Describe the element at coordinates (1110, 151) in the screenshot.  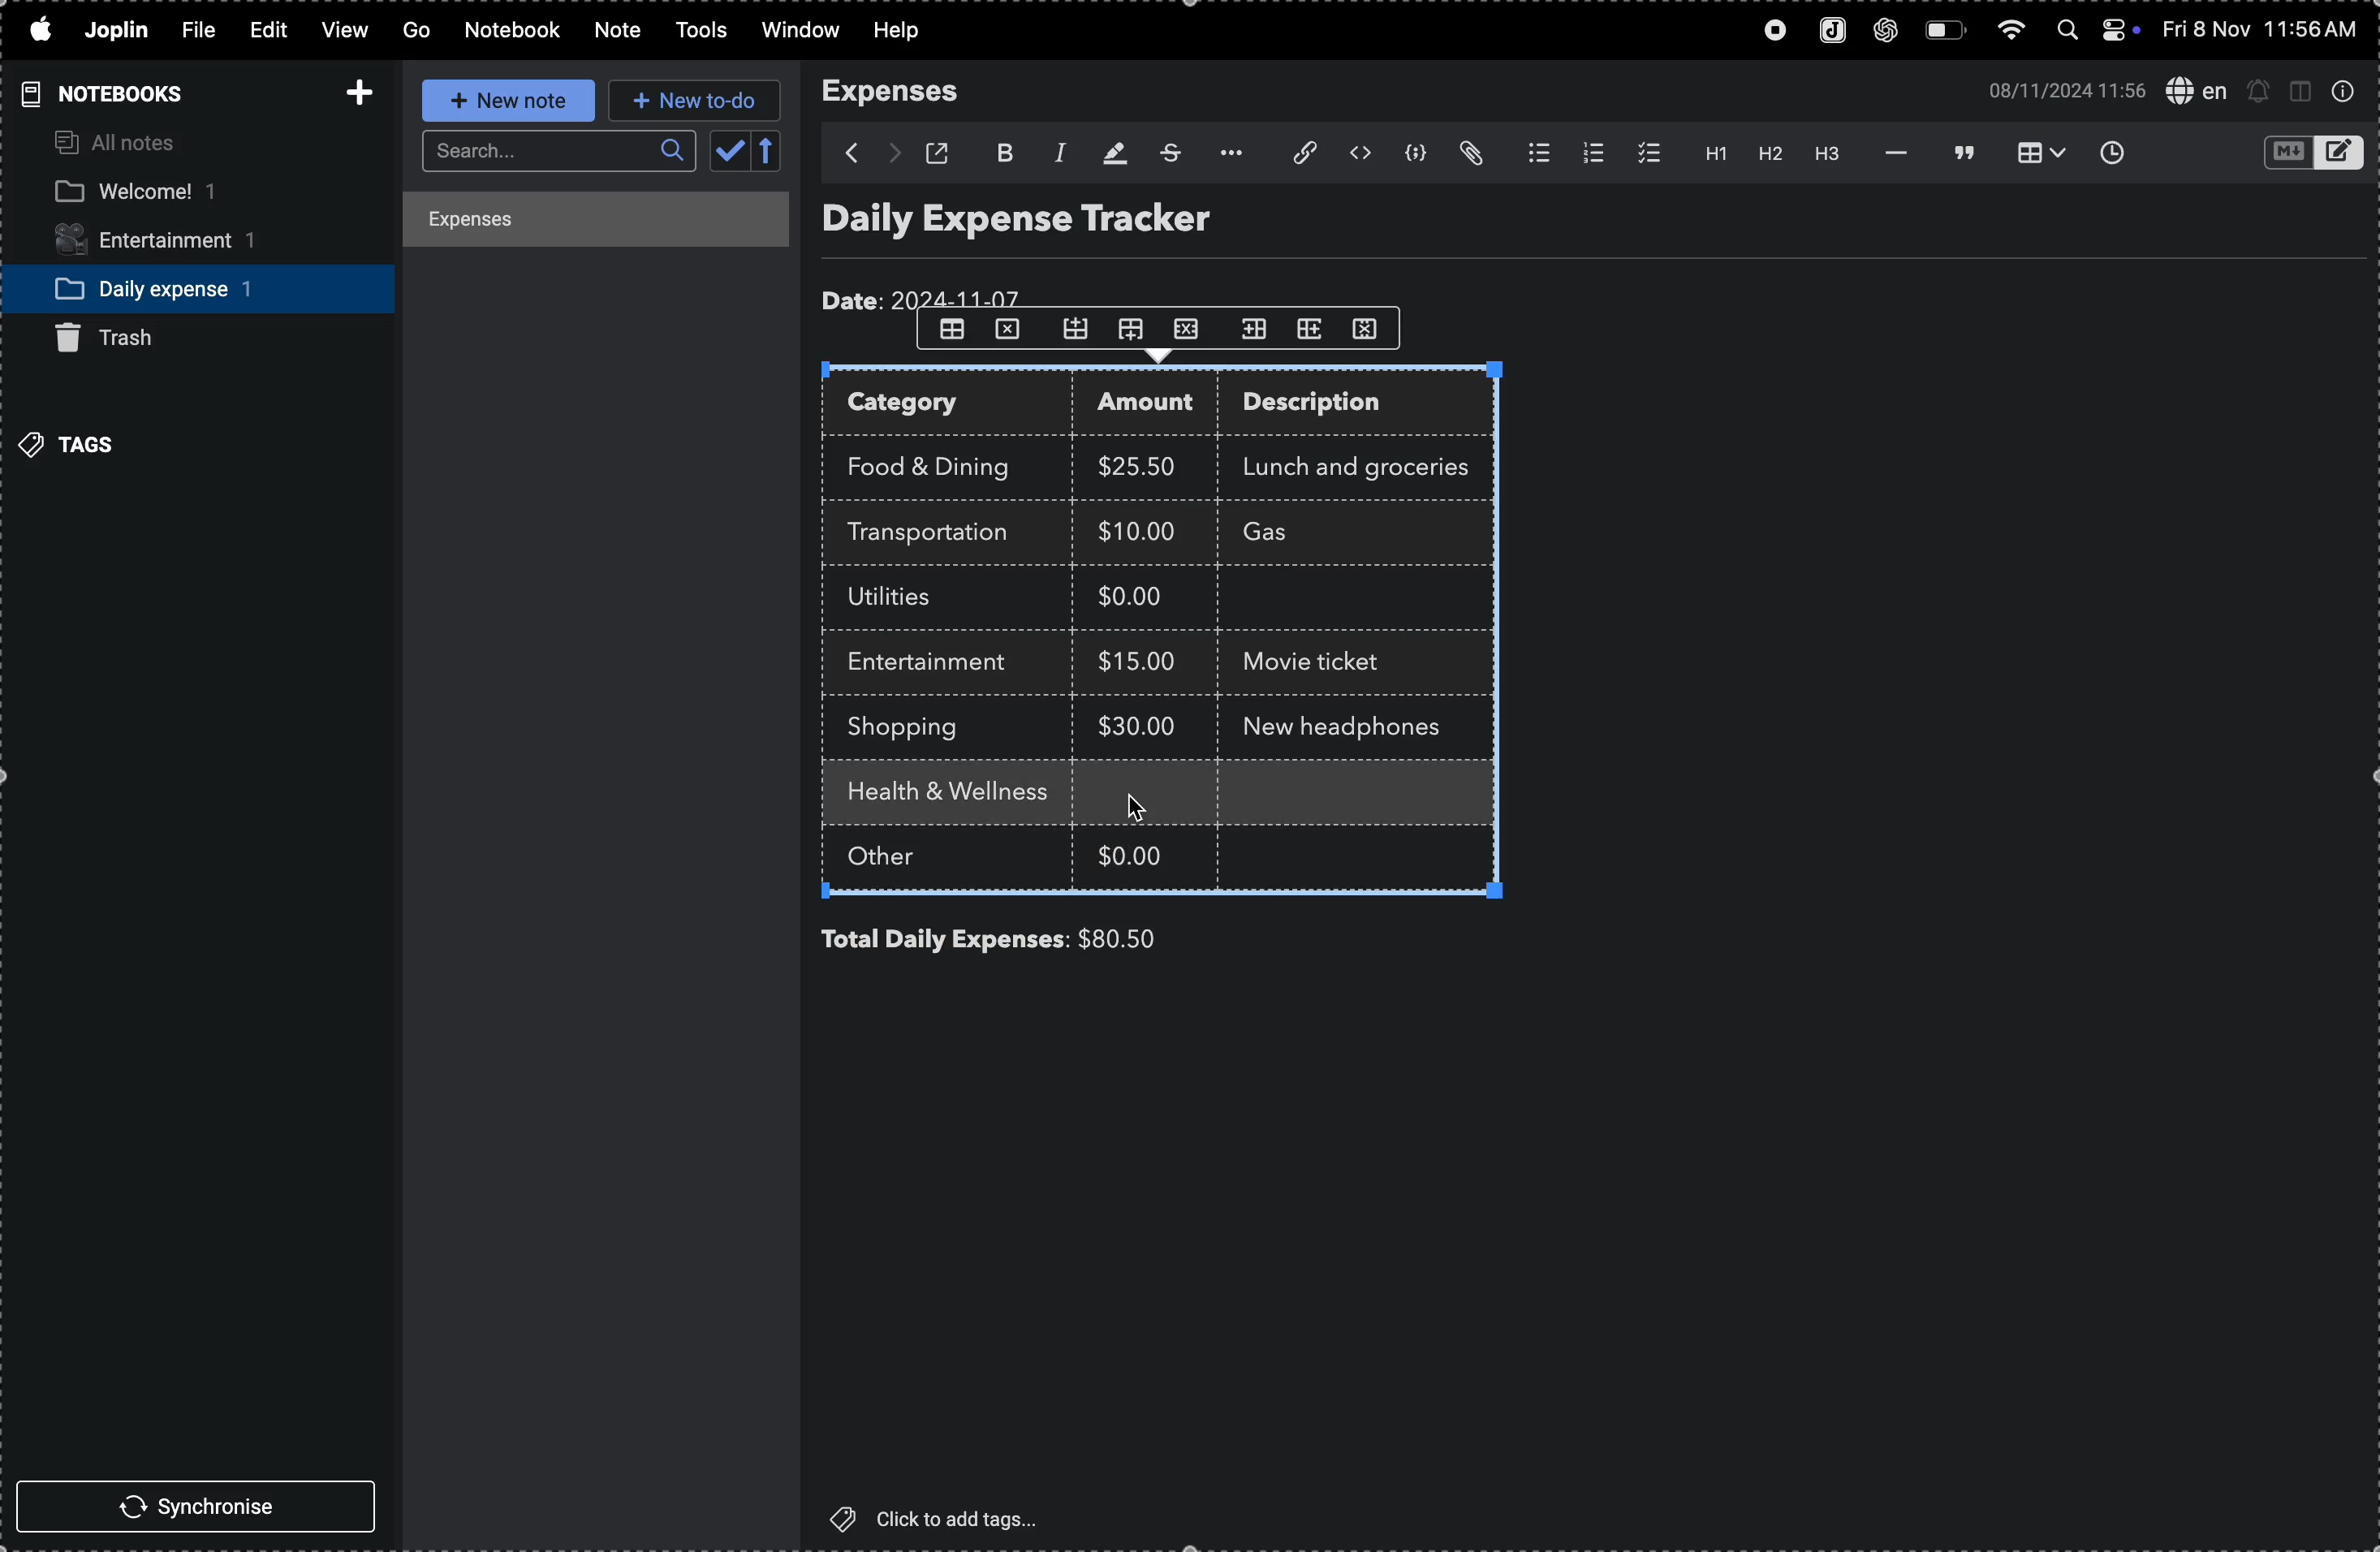
I see `highlight` at that location.